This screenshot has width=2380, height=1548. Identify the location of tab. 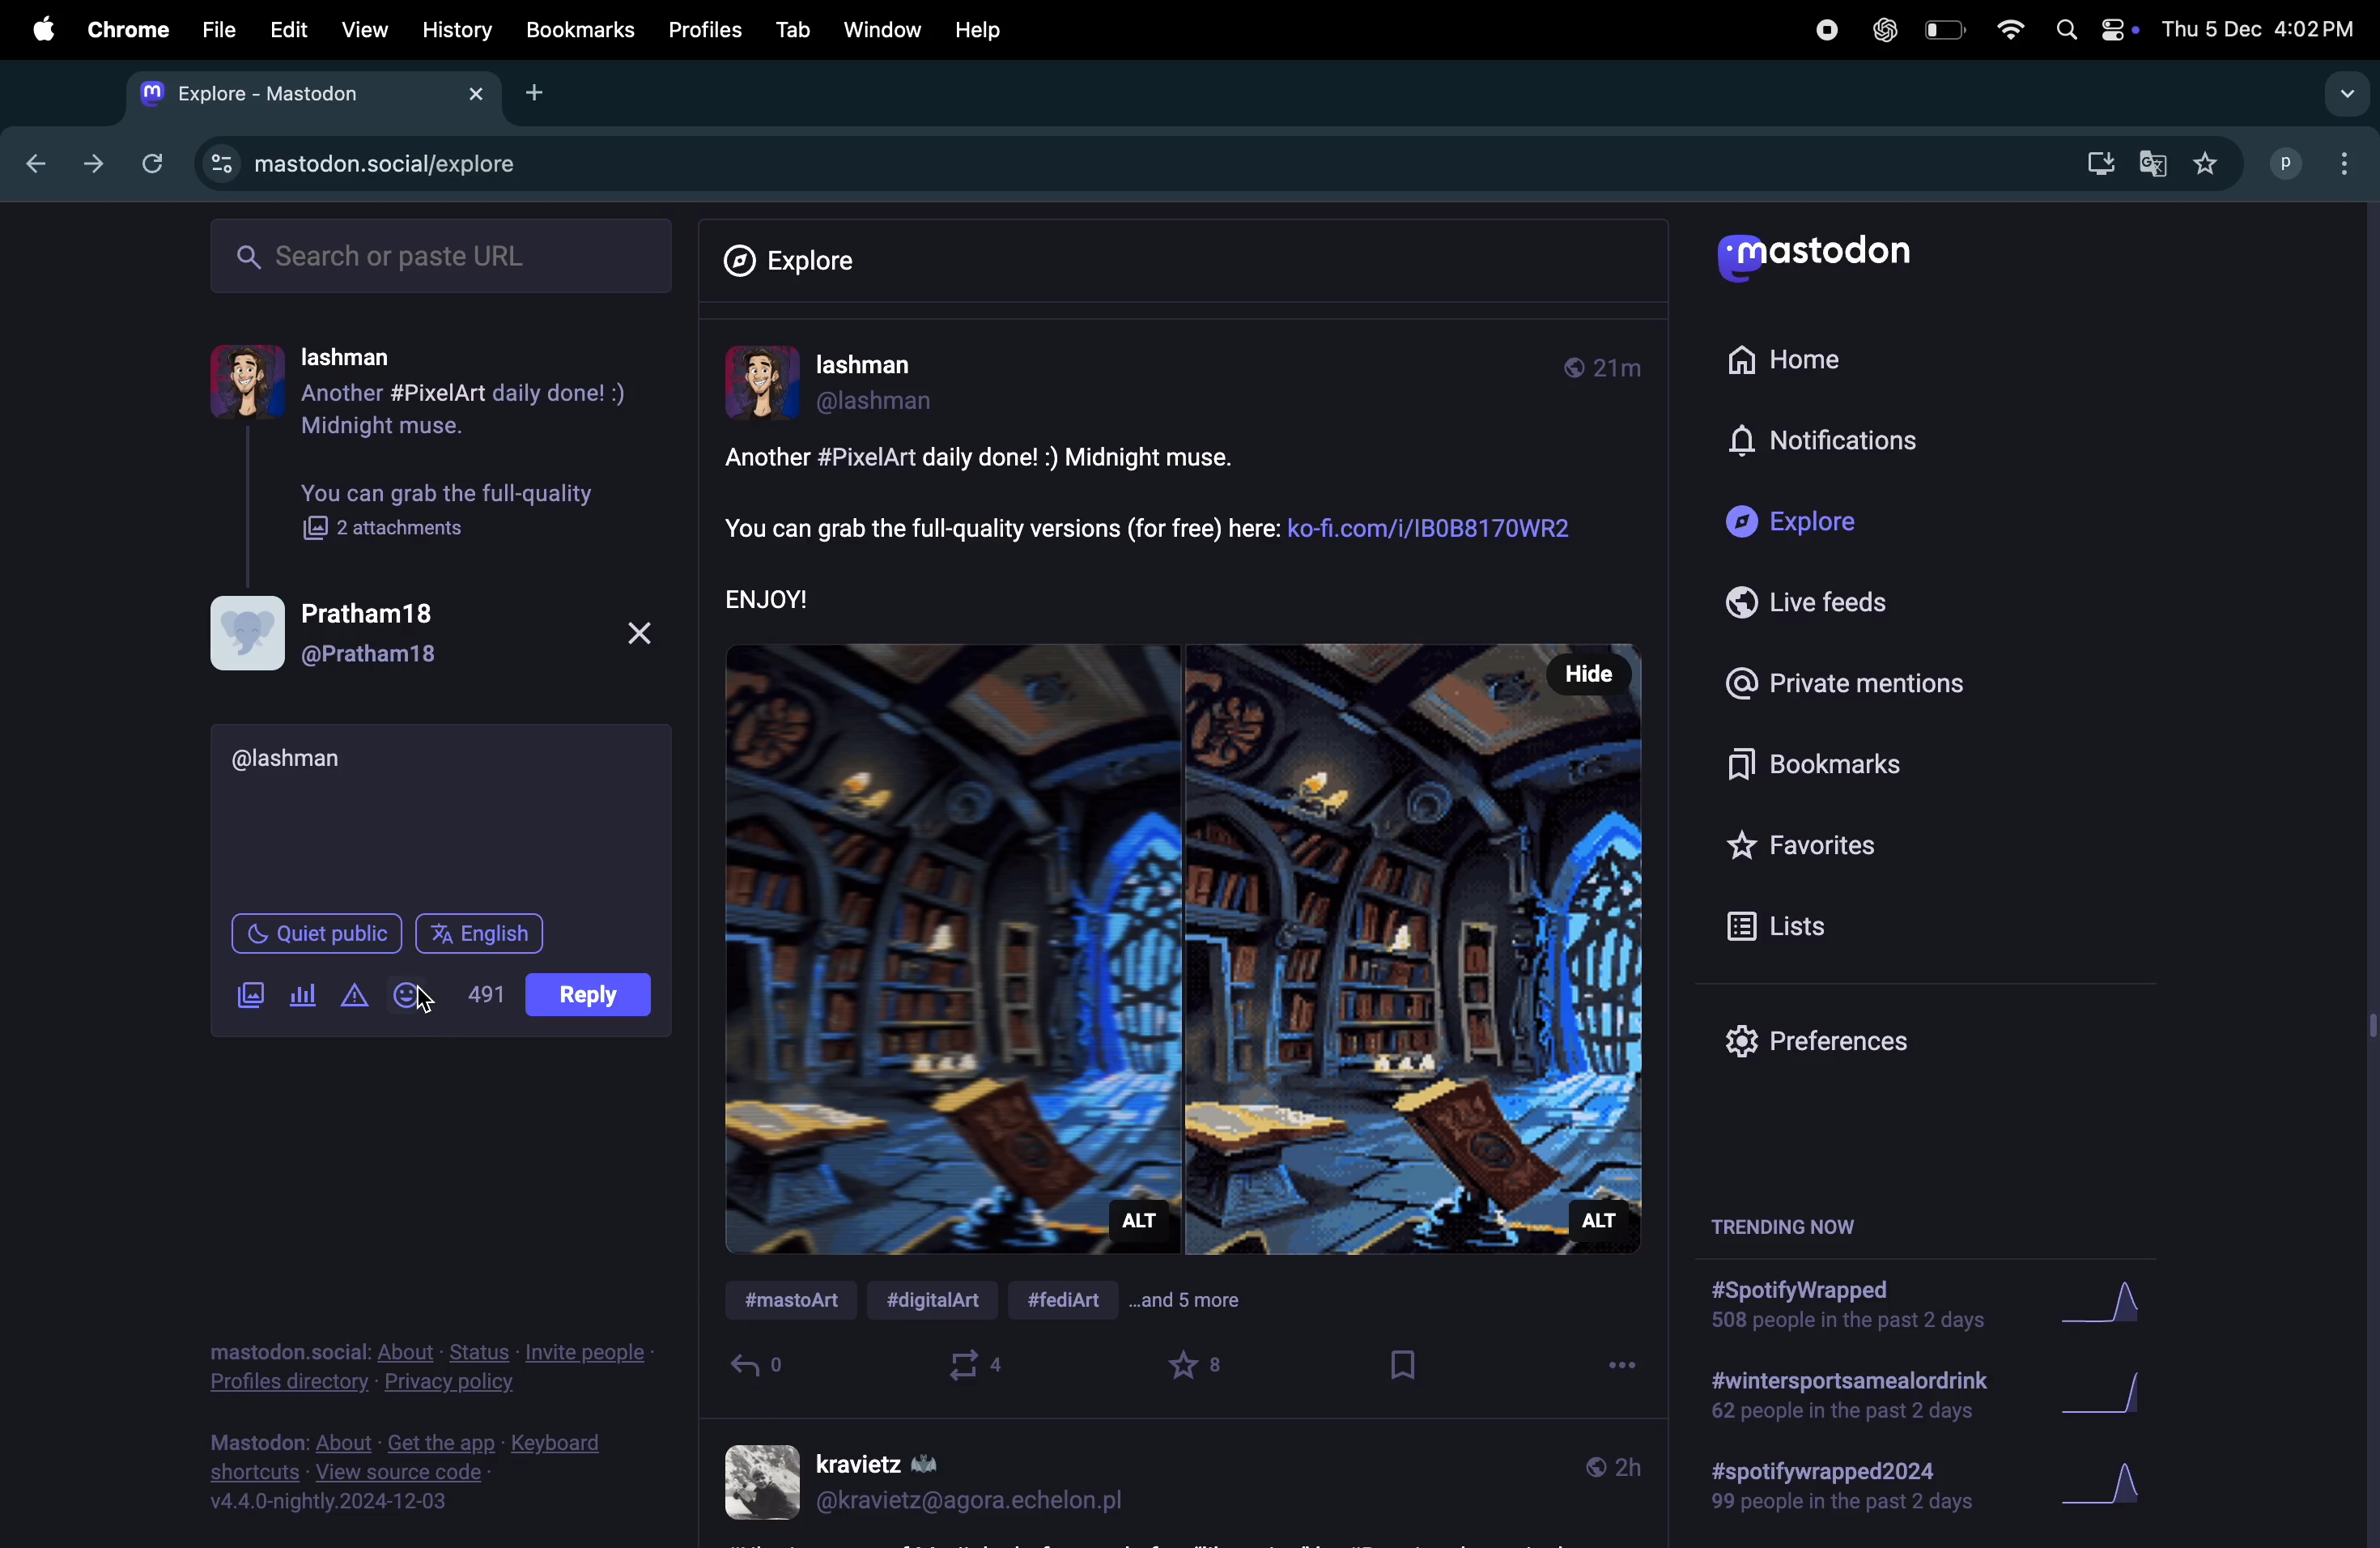
(790, 30).